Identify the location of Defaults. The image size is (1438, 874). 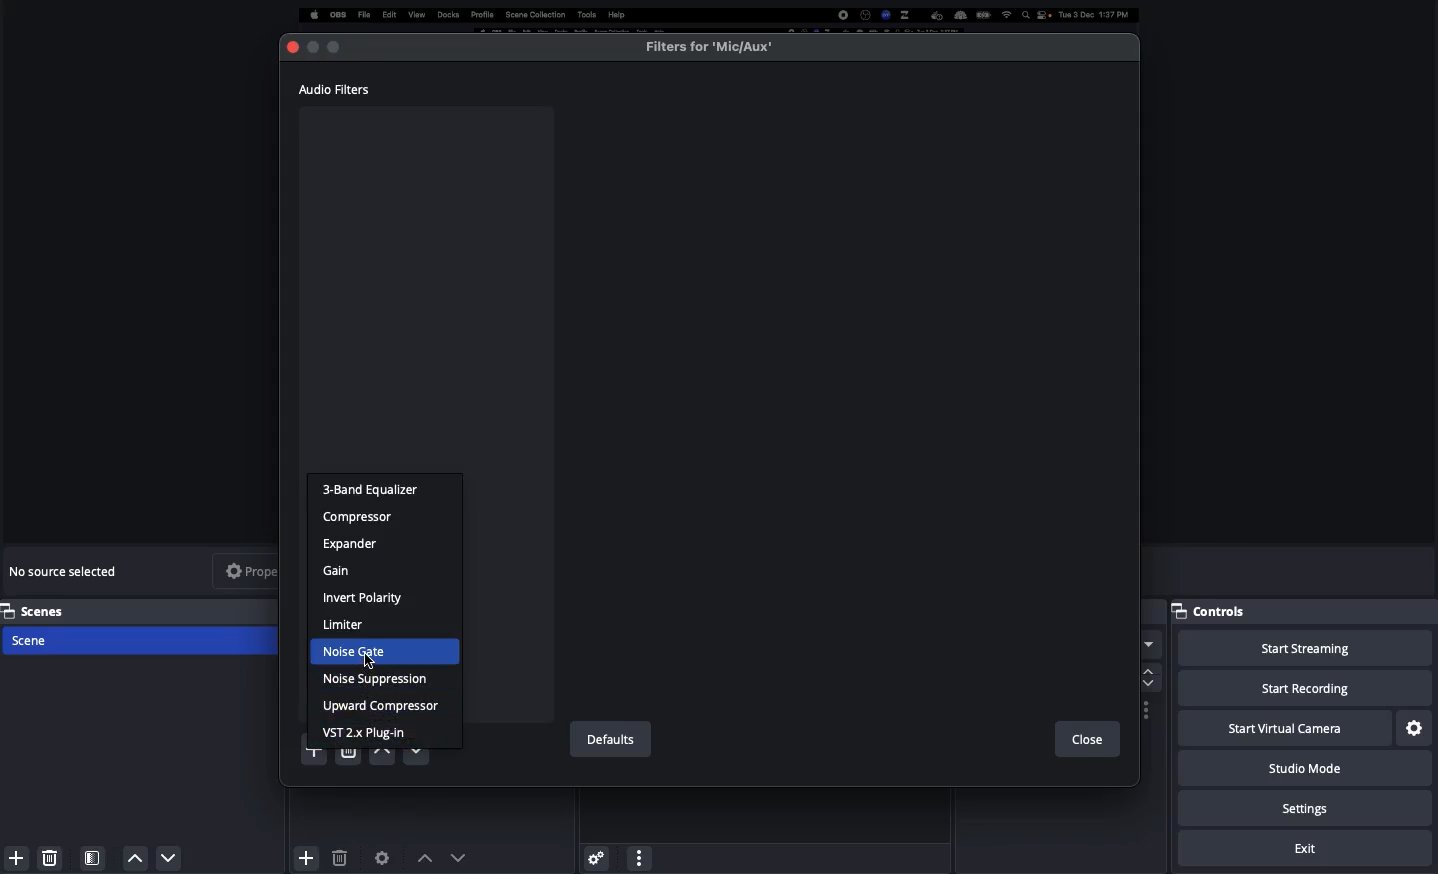
(608, 740).